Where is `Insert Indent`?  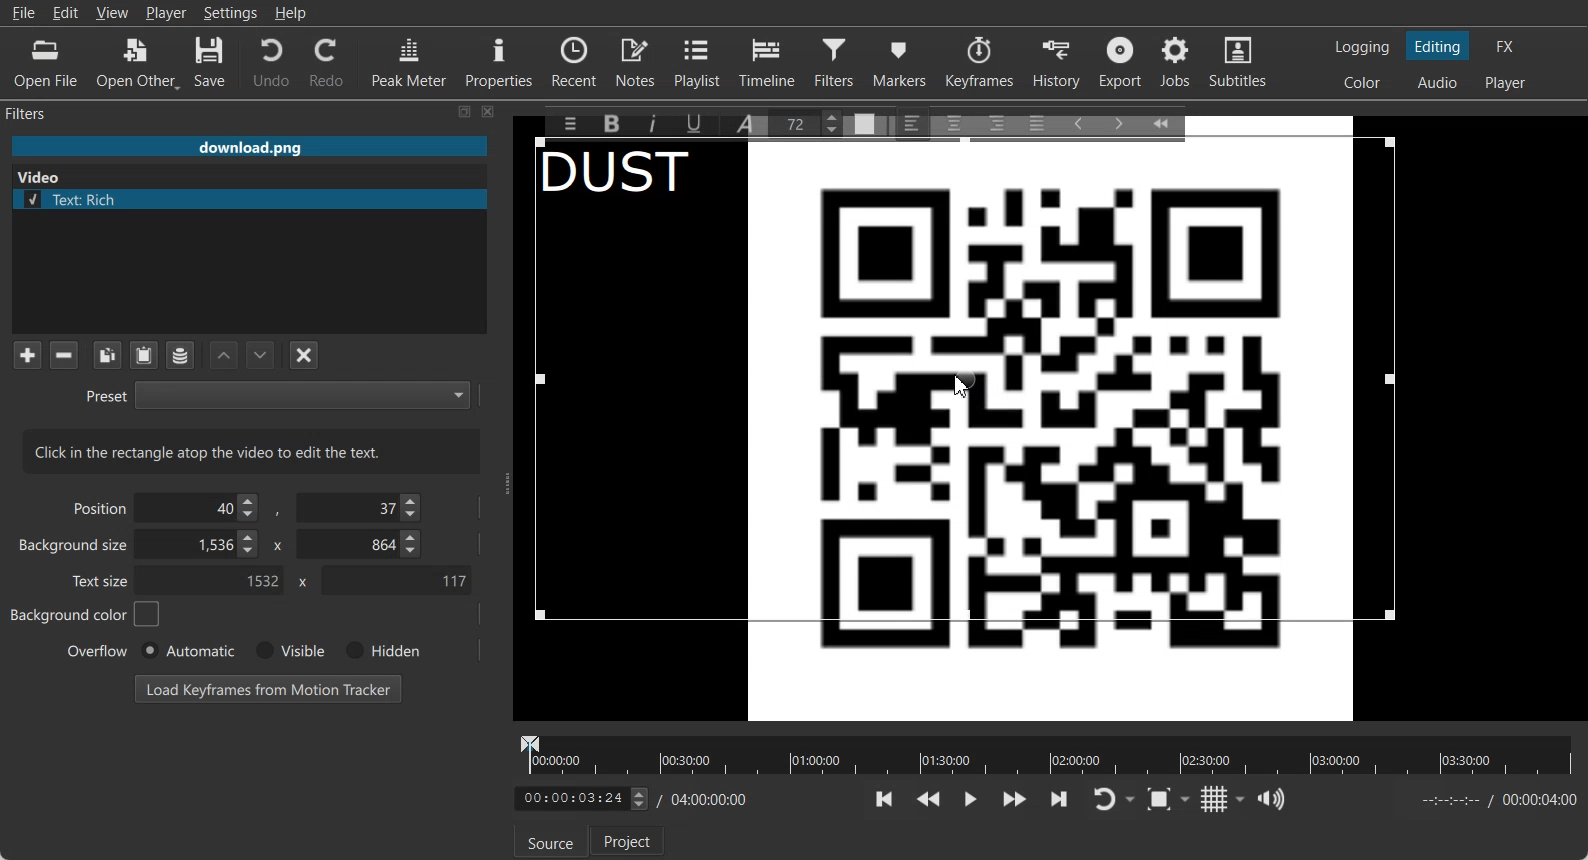
Insert Indent is located at coordinates (1119, 121).